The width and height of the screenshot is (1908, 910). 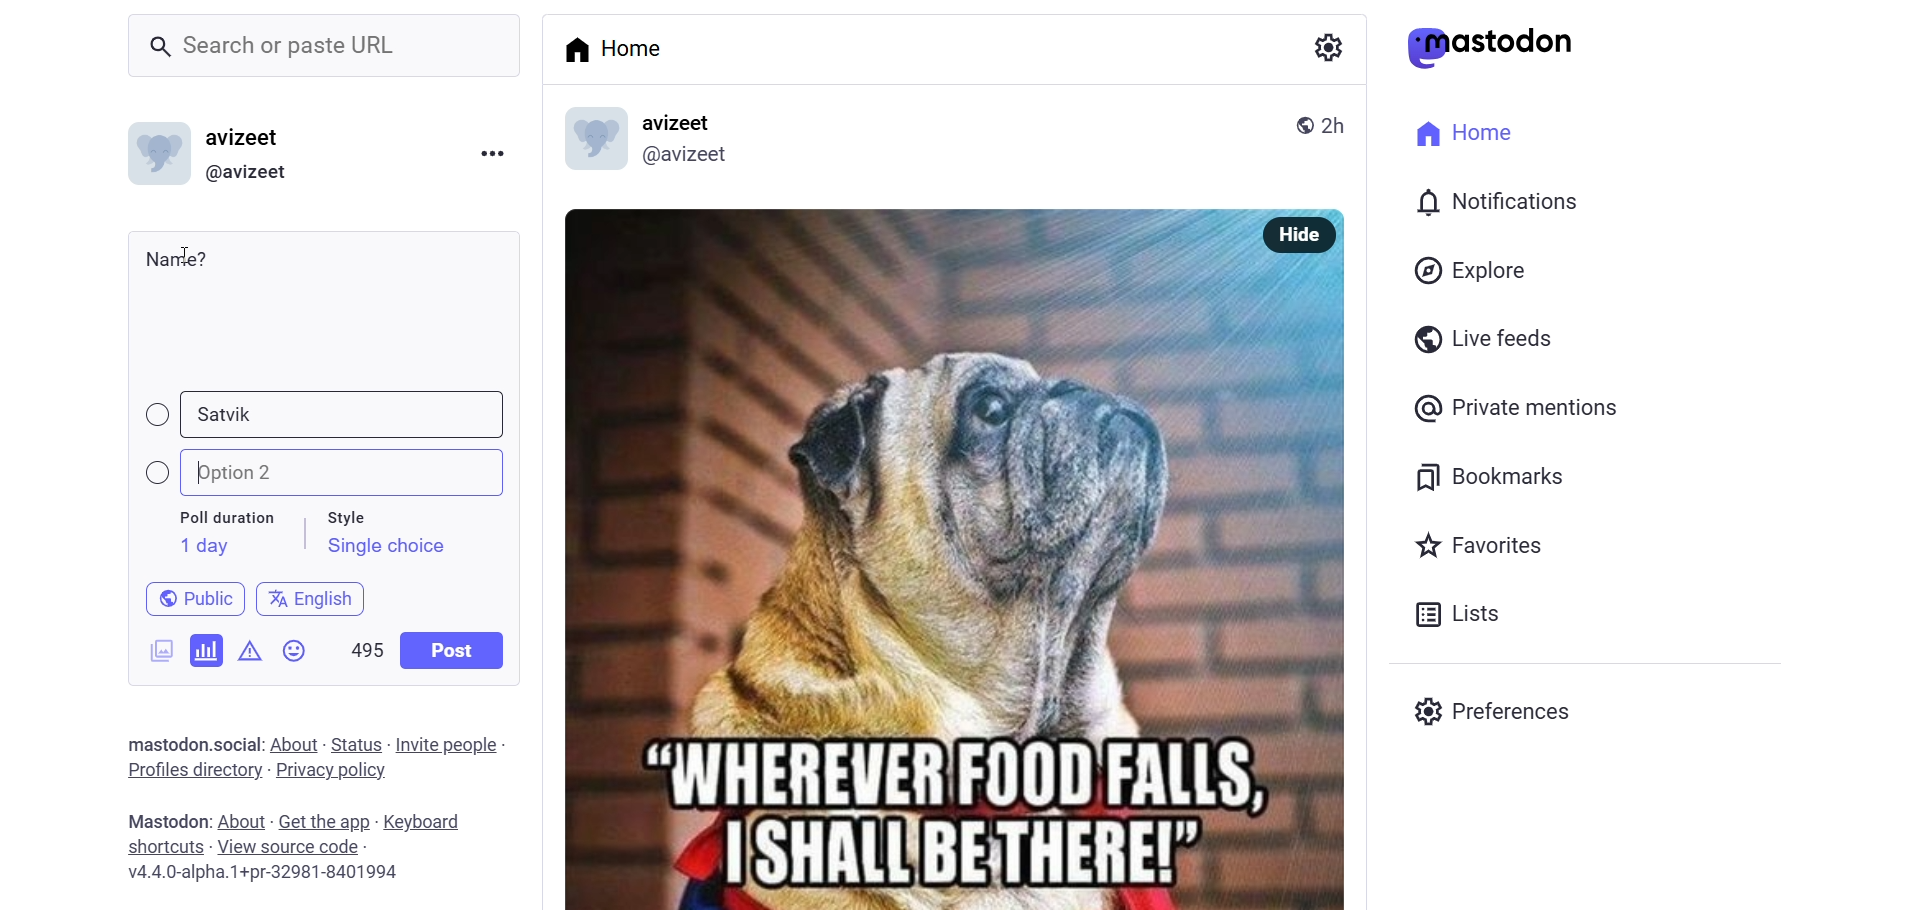 What do you see at coordinates (385, 549) in the screenshot?
I see `single choice` at bounding box center [385, 549].